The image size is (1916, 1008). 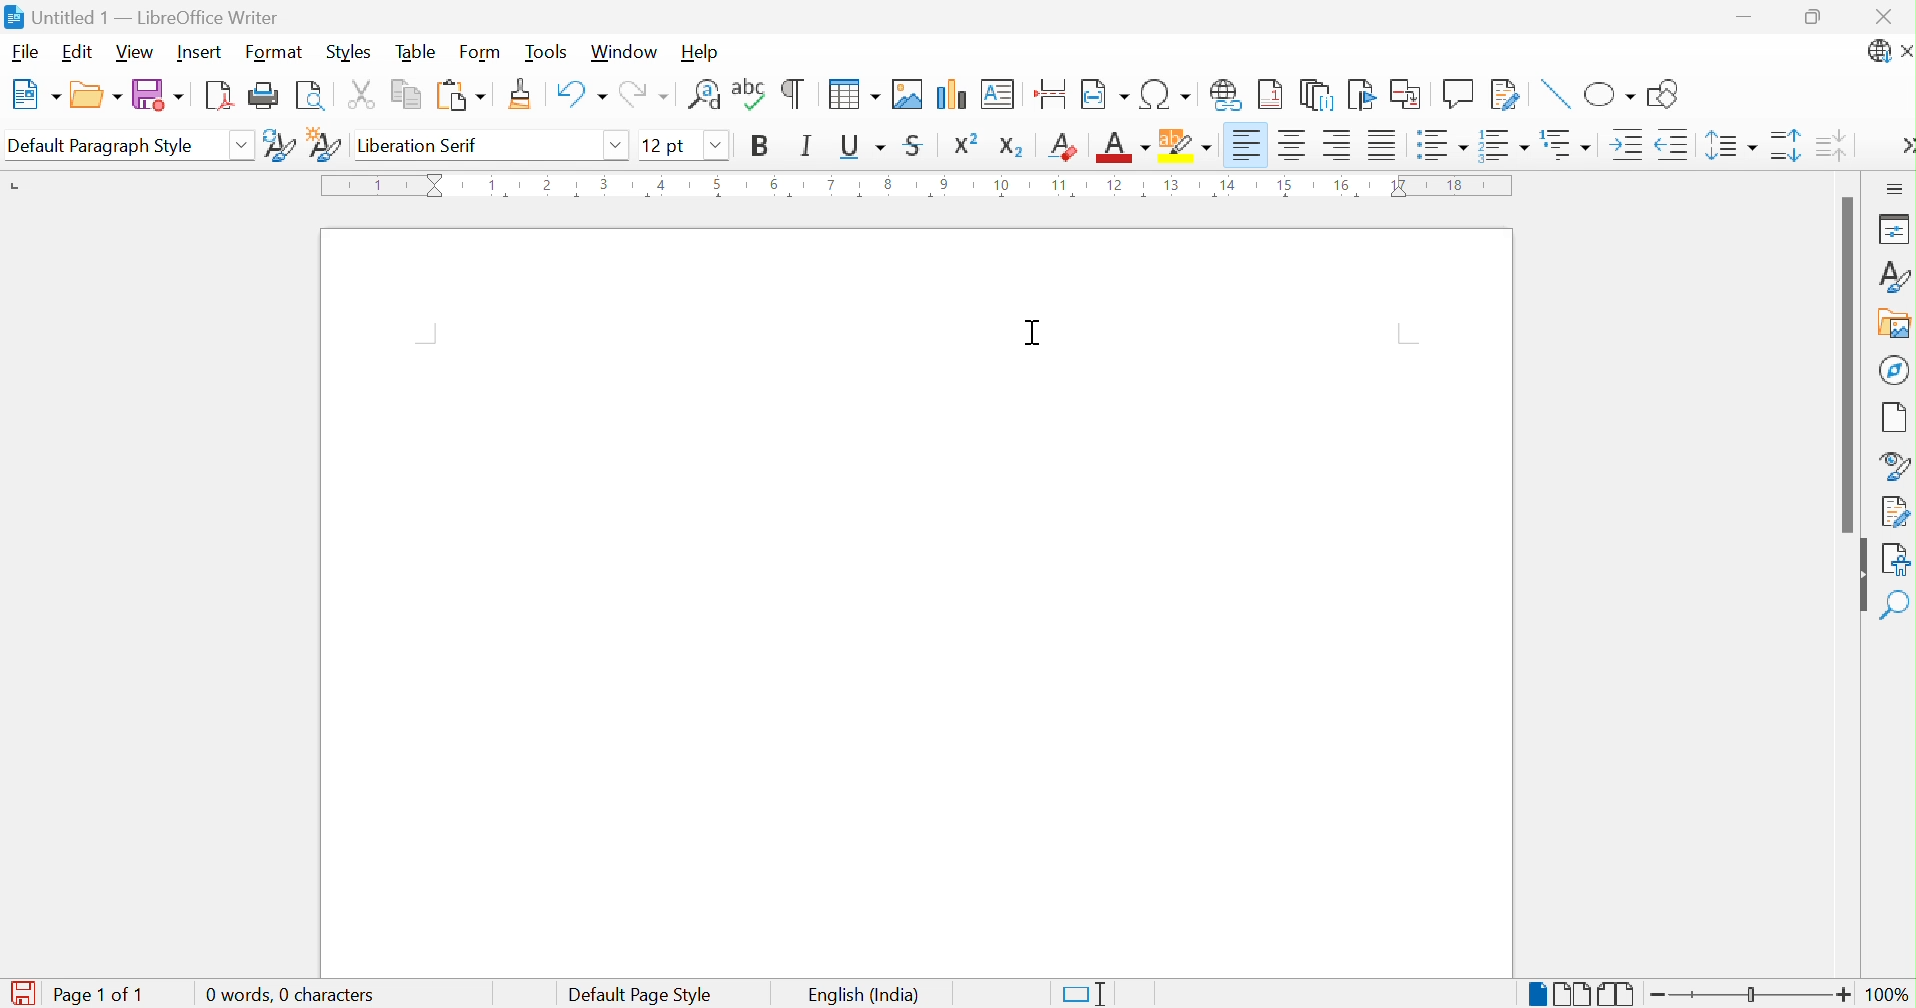 I want to click on Styles, so click(x=1896, y=276).